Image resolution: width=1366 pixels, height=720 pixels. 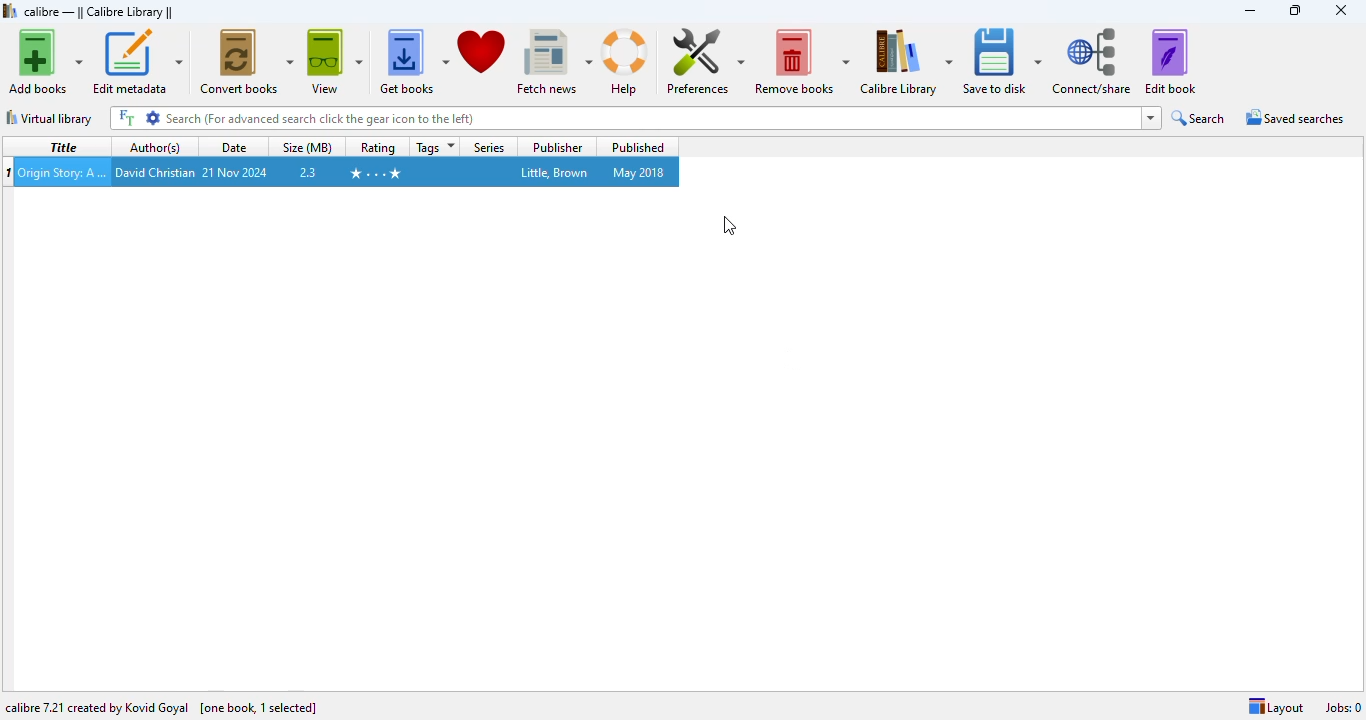 I want to click on cursor, so click(x=130, y=65).